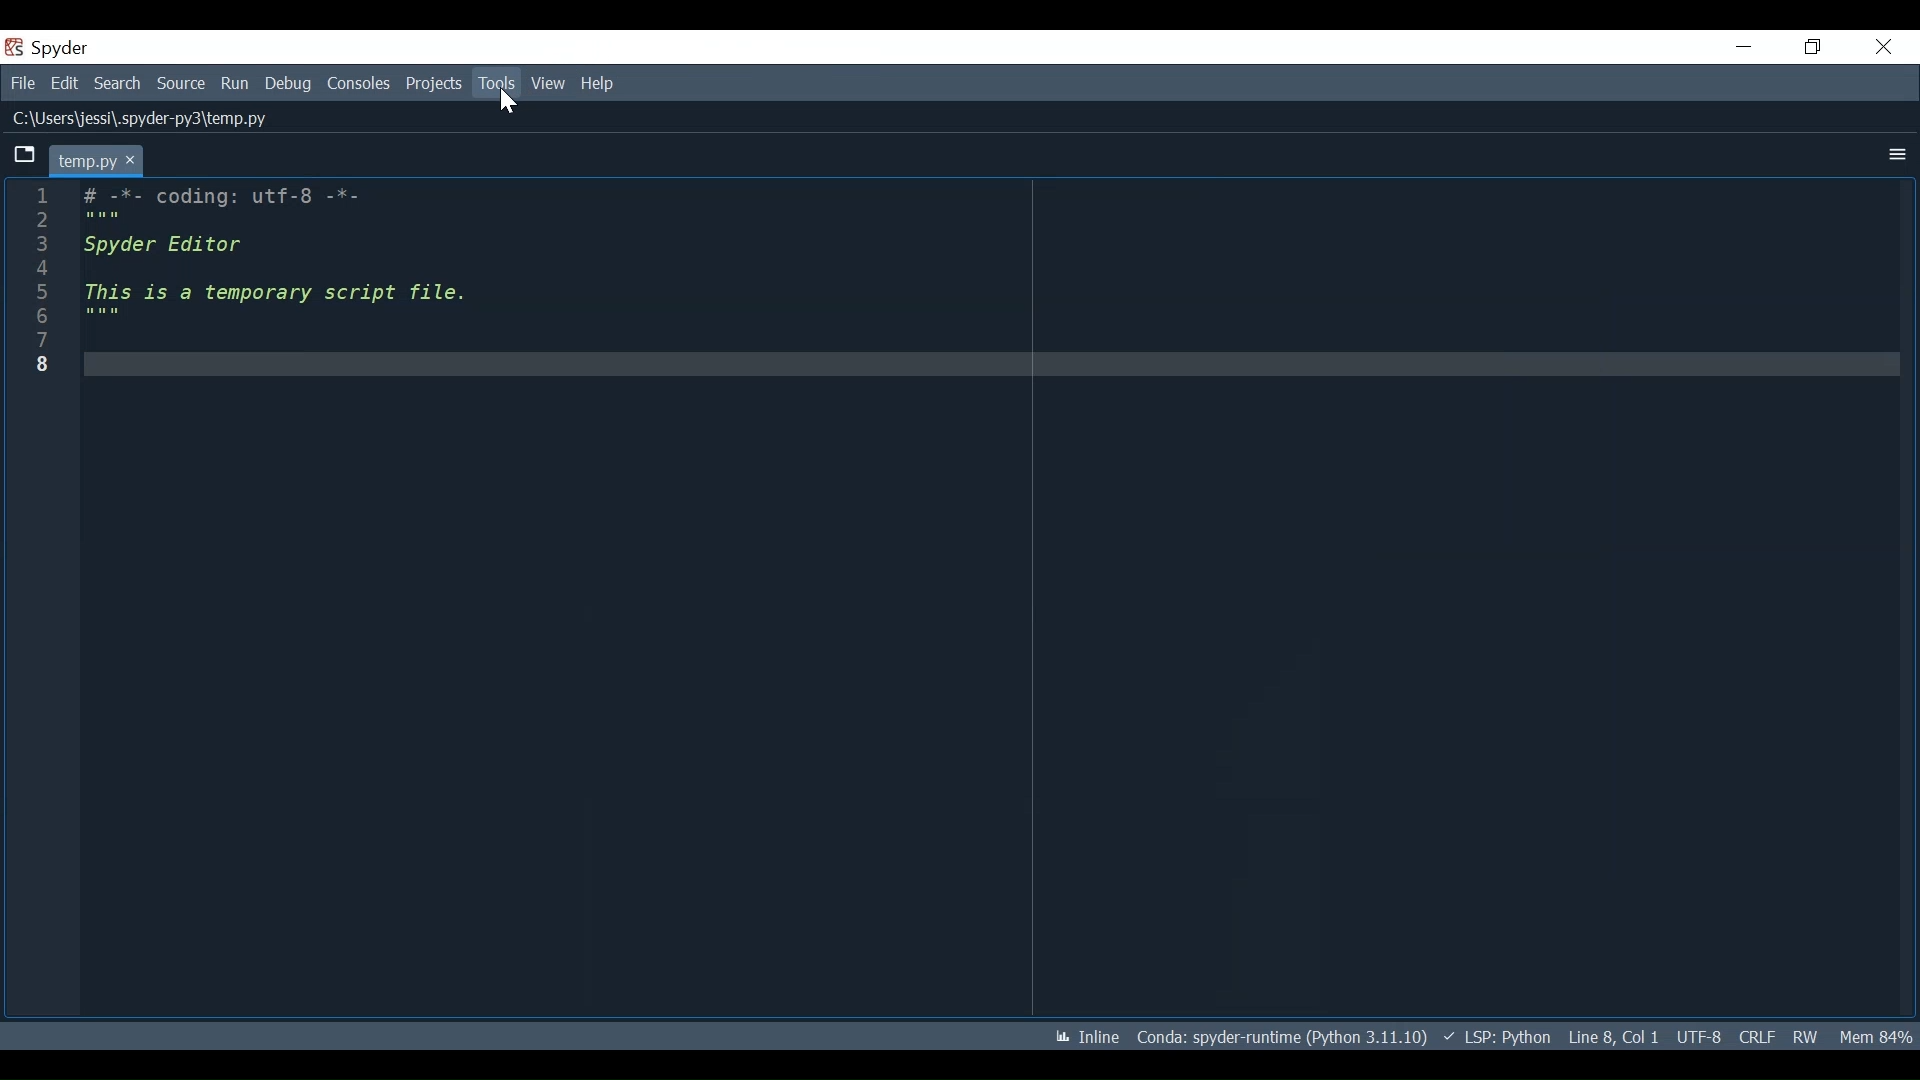 The image size is (1920, 1080). What do you see at coordinates (1885, 47) in the screenshot?
I see `Close` at bounding box center [1885, 47].